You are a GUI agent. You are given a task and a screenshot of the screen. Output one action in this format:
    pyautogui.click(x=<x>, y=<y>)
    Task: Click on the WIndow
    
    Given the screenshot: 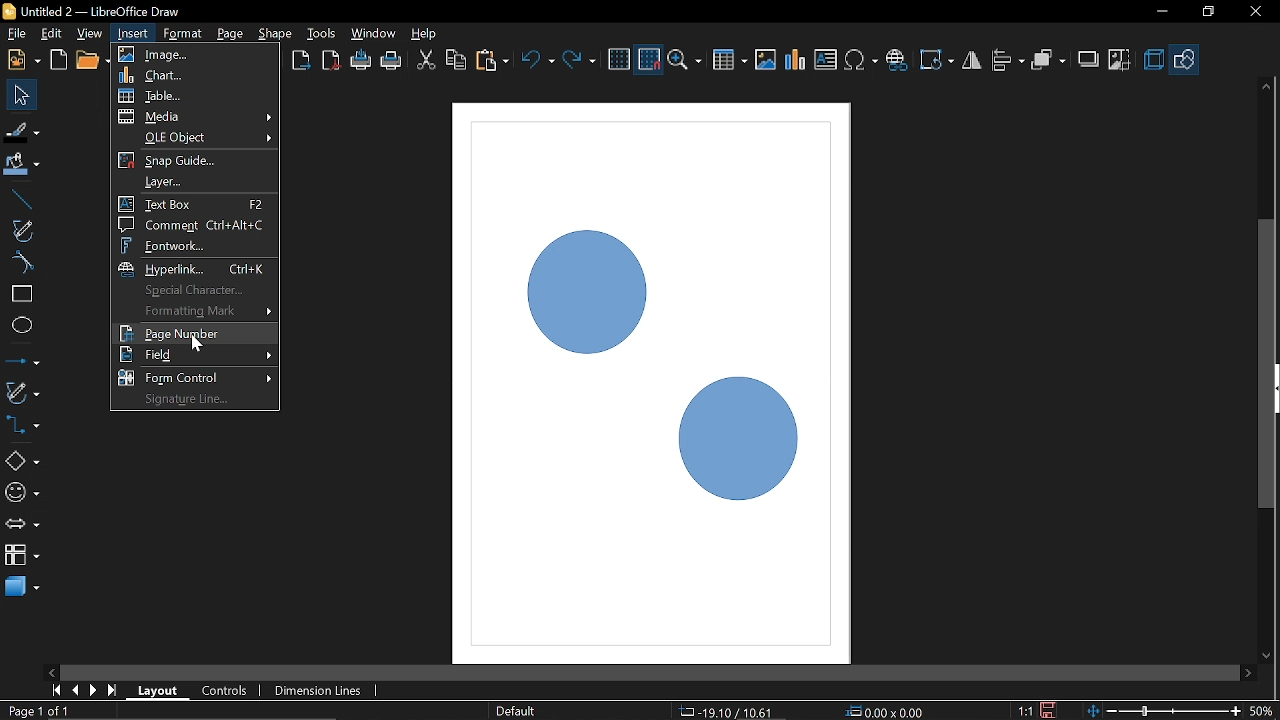 What is the action you would take?
    pyautogui.click(x=374, y=33)
    